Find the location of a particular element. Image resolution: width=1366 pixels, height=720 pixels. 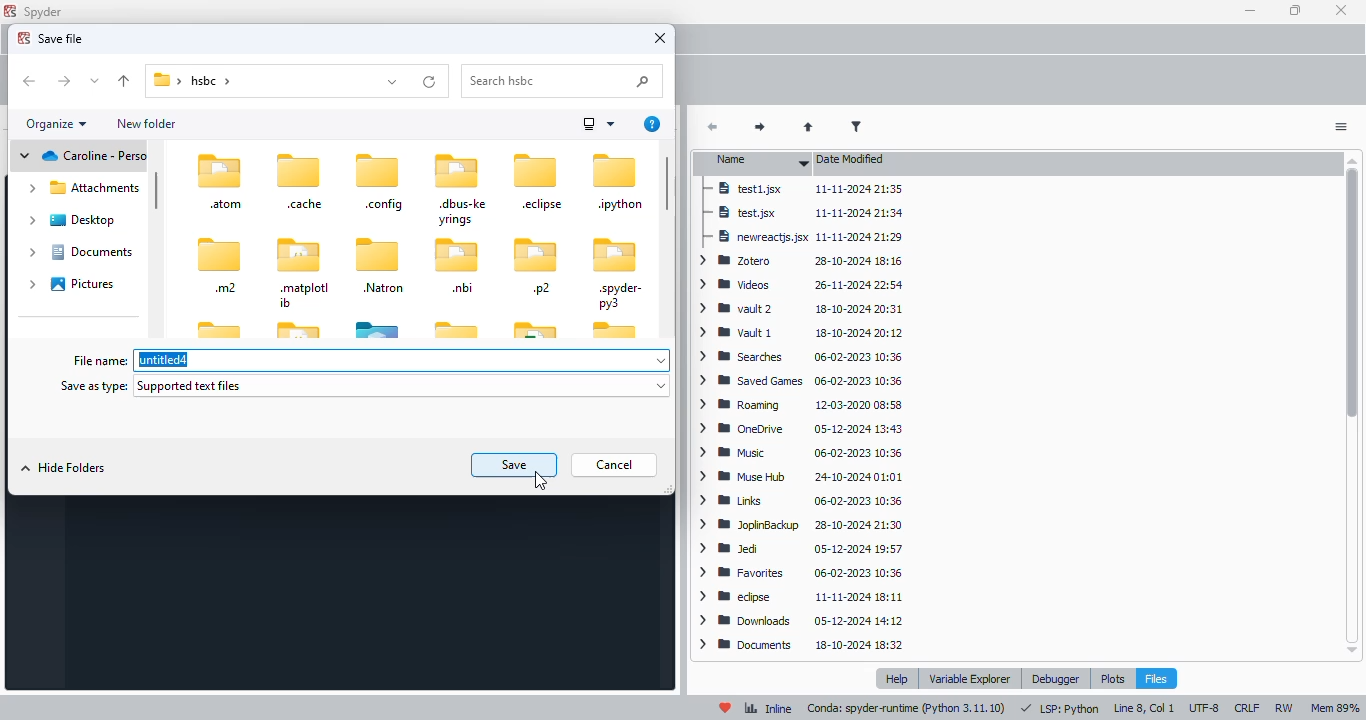

filter filenames is located at coordinates (857, 127).